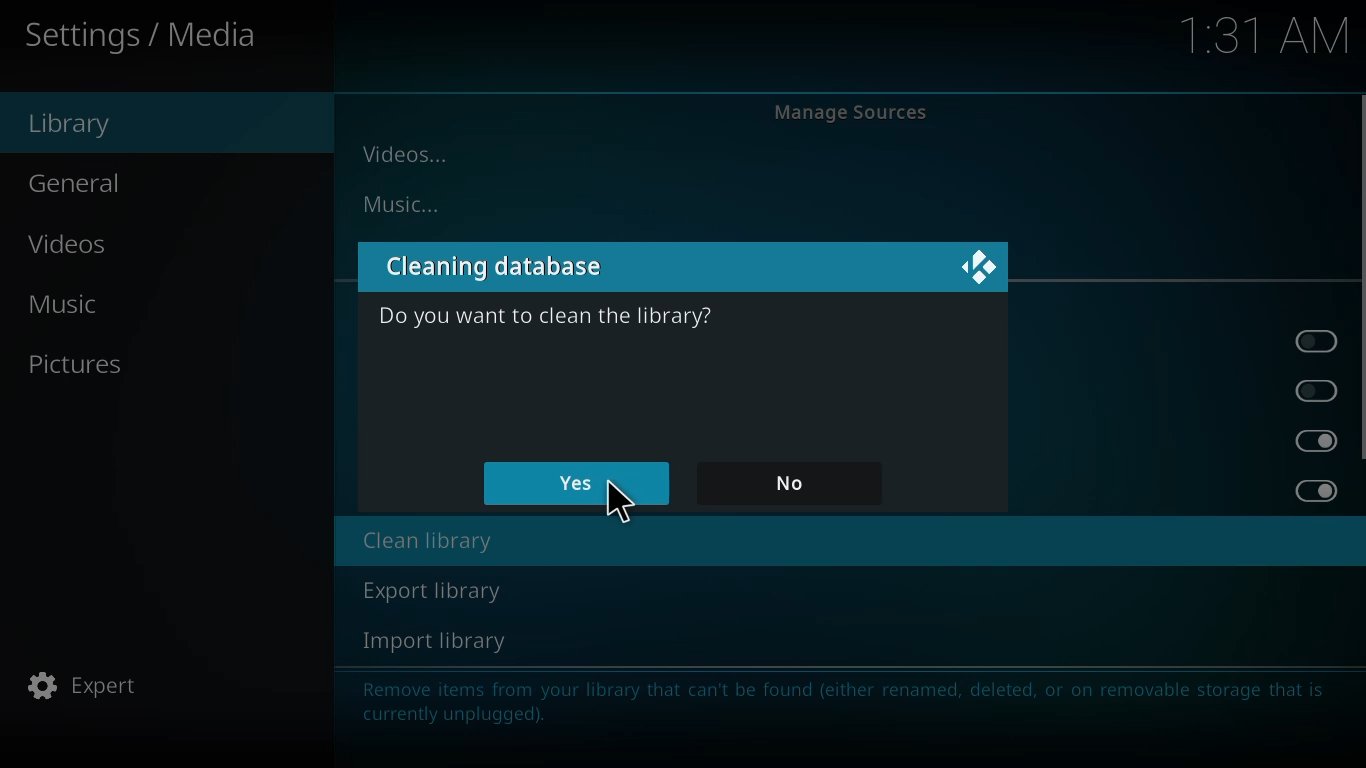 The image size is (1366, 768). I want to click on clean library, so click(425, 542).